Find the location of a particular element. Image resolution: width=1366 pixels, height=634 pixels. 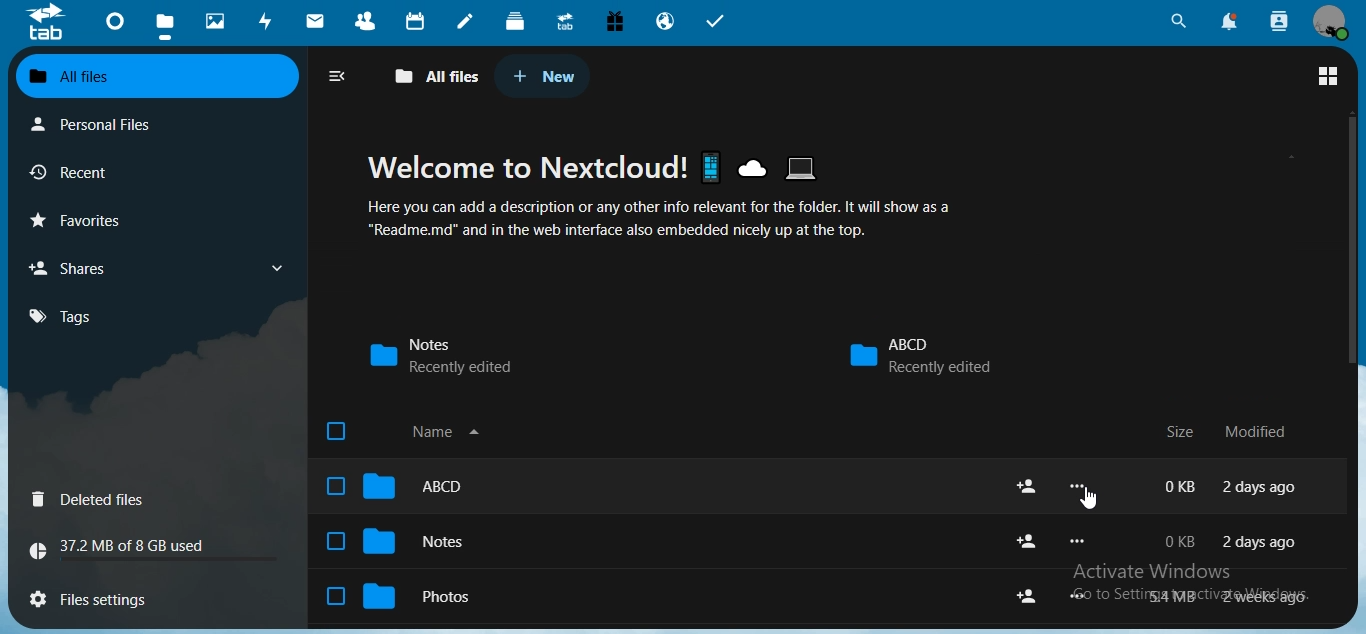

text is located at coordinates (125, 542).